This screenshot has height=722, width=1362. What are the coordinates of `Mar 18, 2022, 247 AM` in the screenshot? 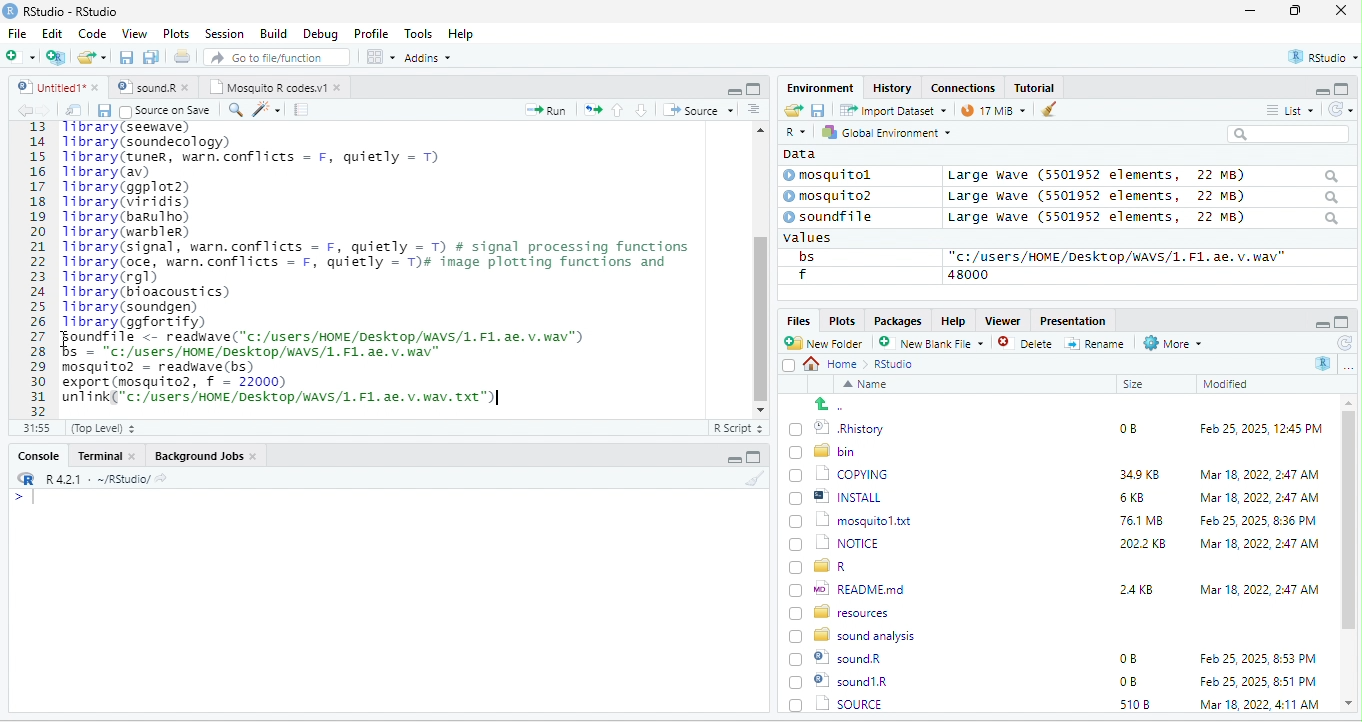 It's located at (1260, 474).